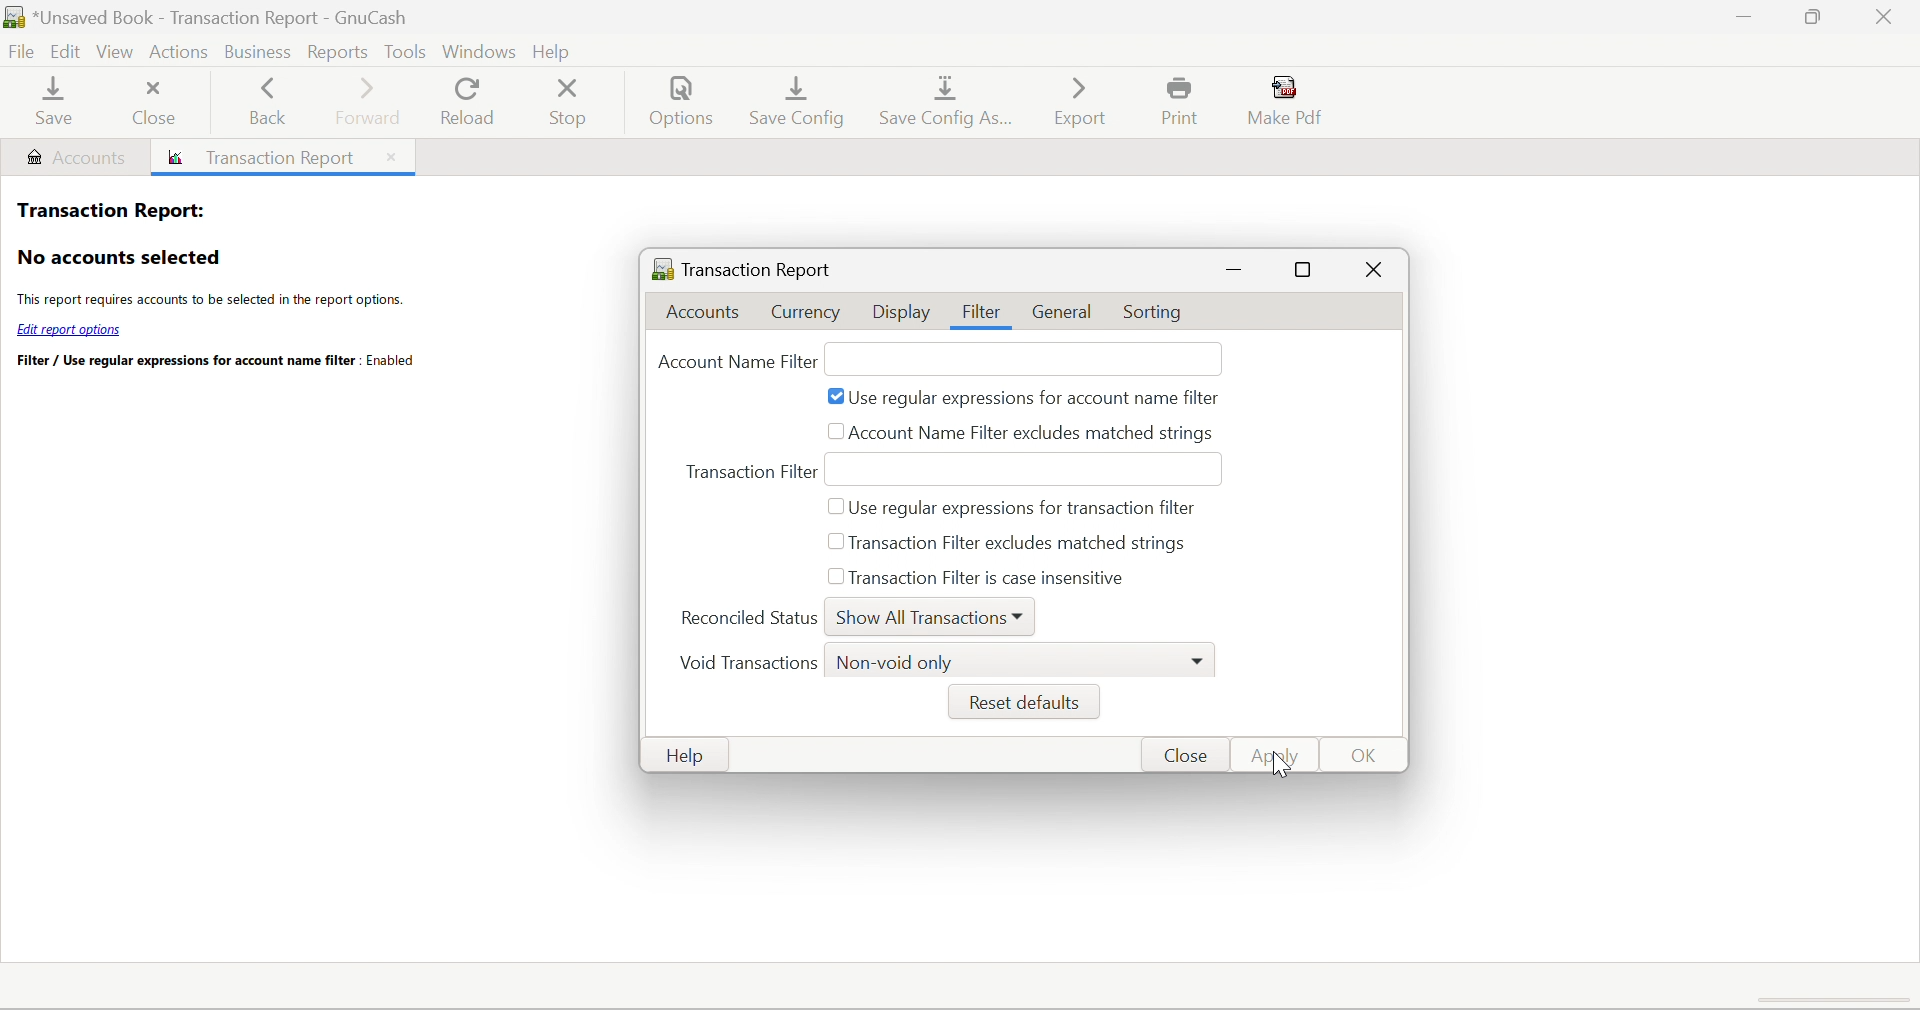 Image resolution: width=1920 pixels, height=1010 pixels. I want to click on Close, so click(1373, 273).